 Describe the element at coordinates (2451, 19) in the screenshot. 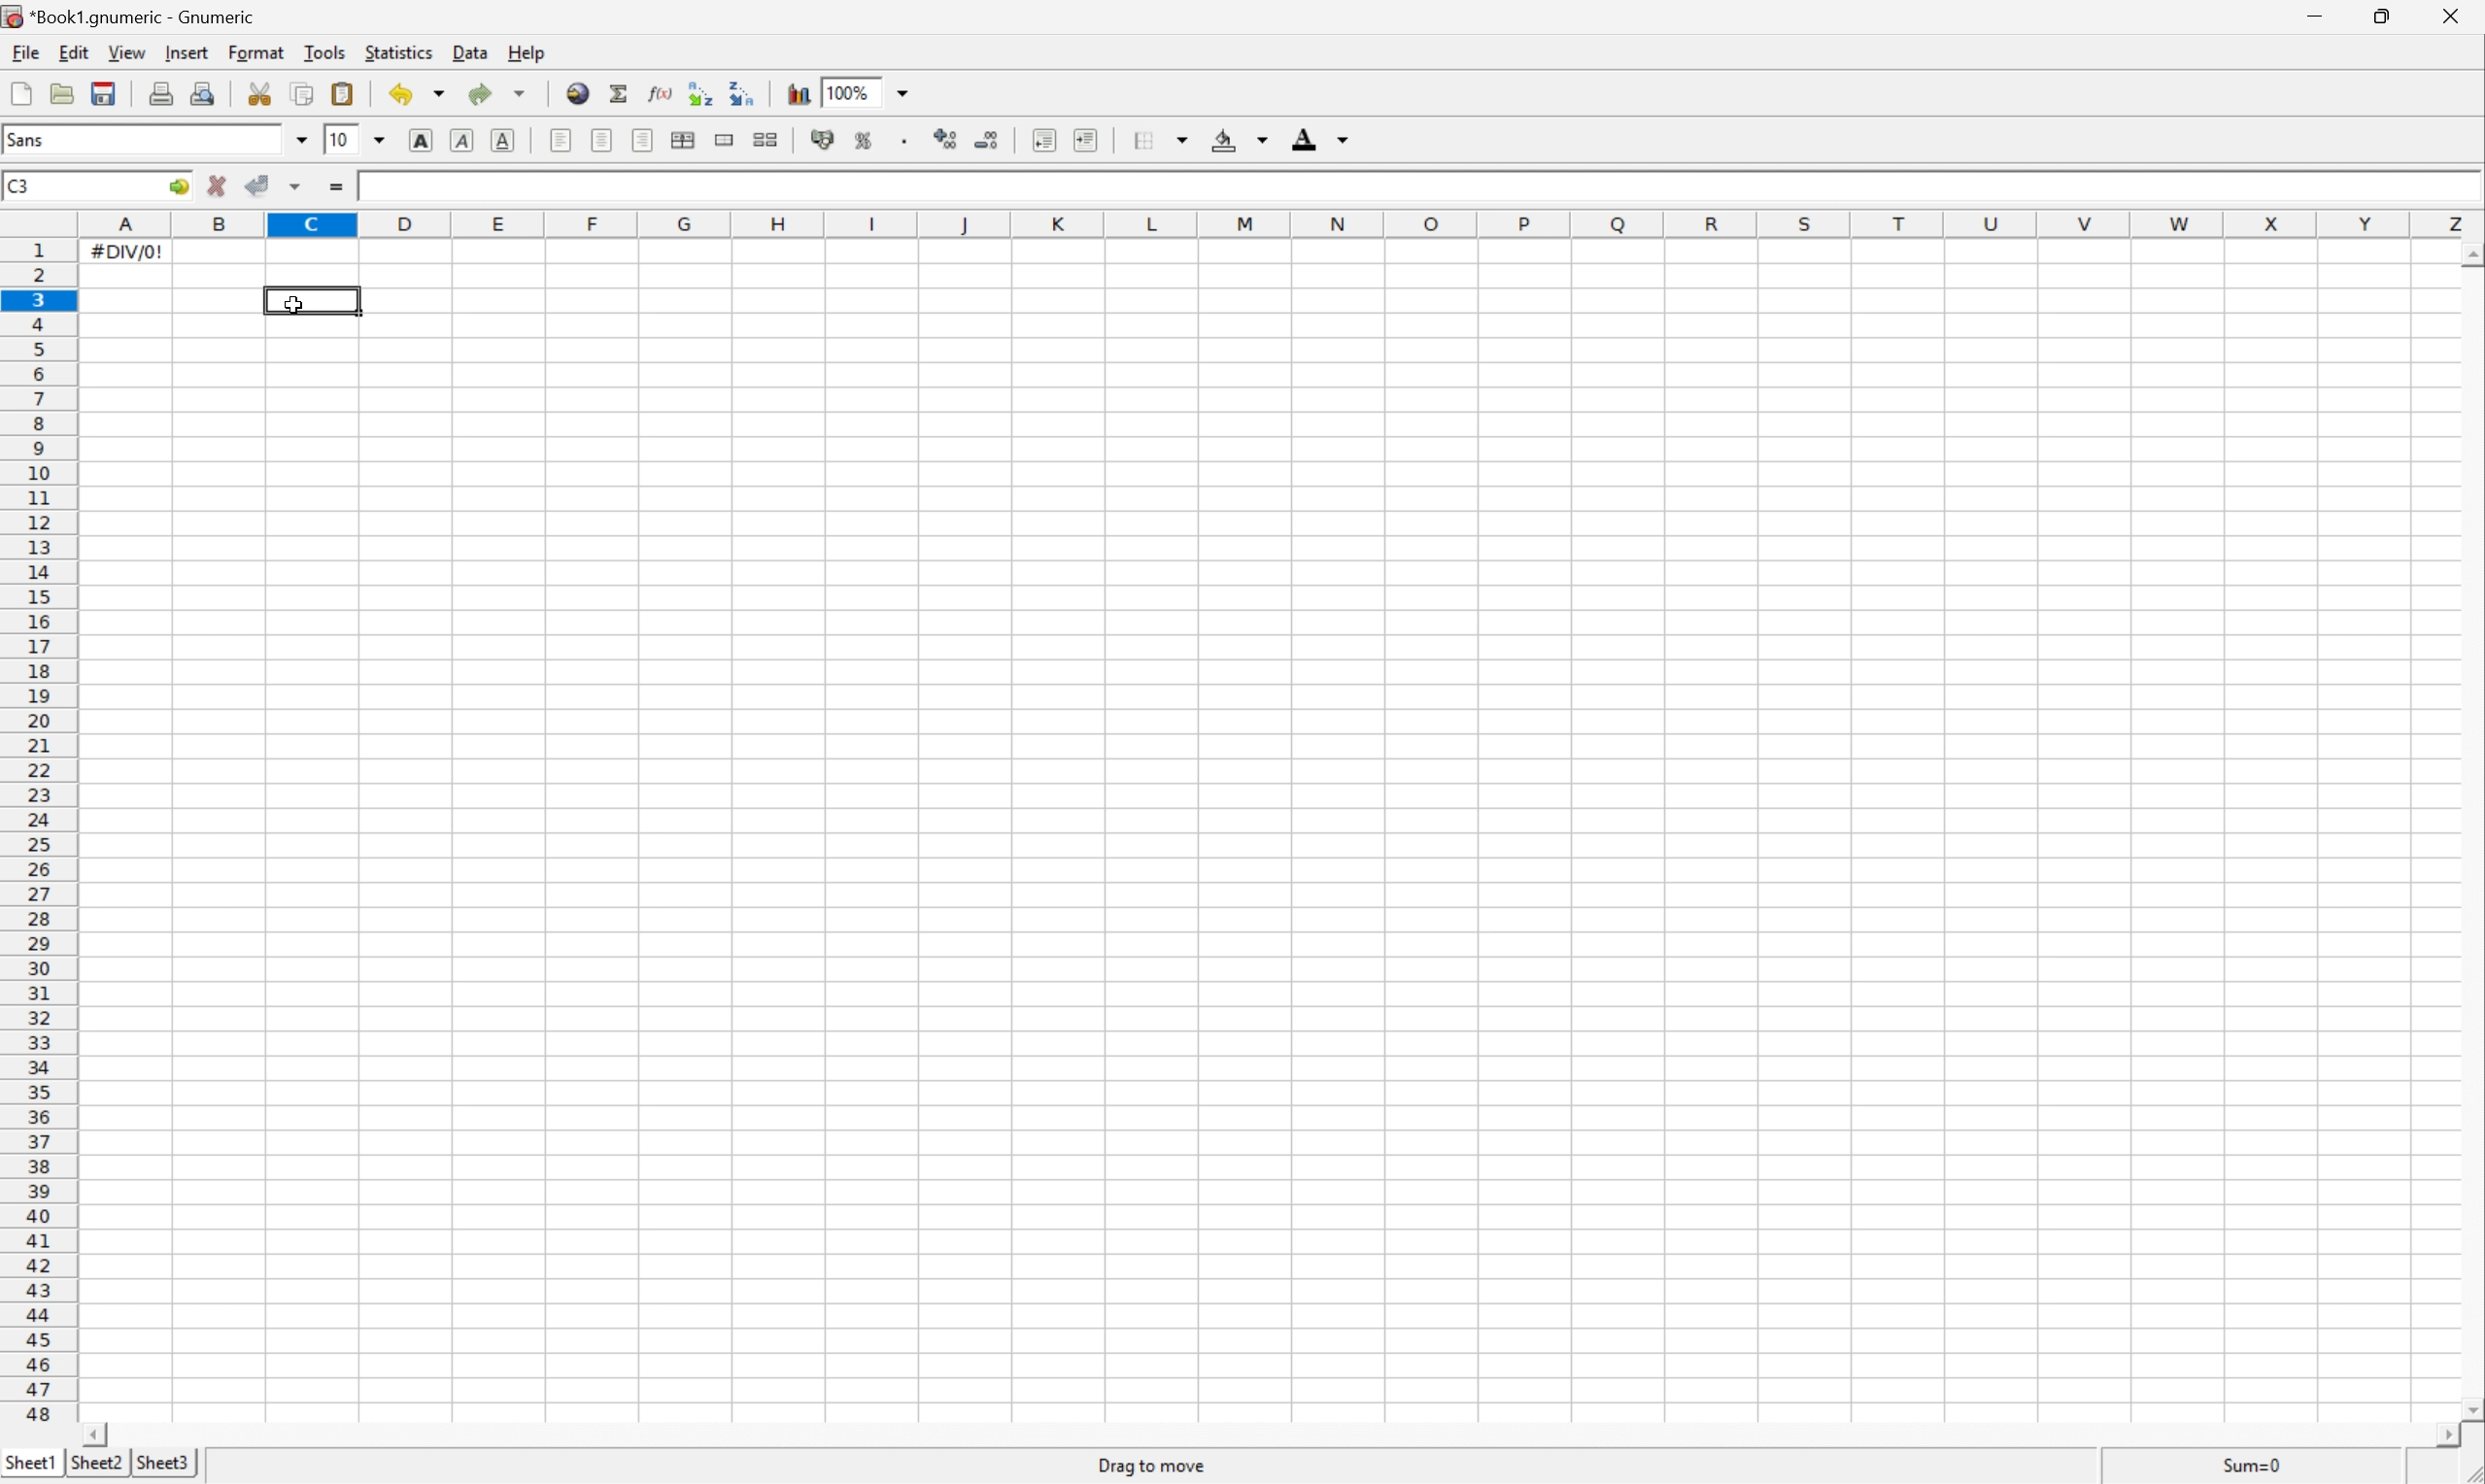

I see `close` at that location.